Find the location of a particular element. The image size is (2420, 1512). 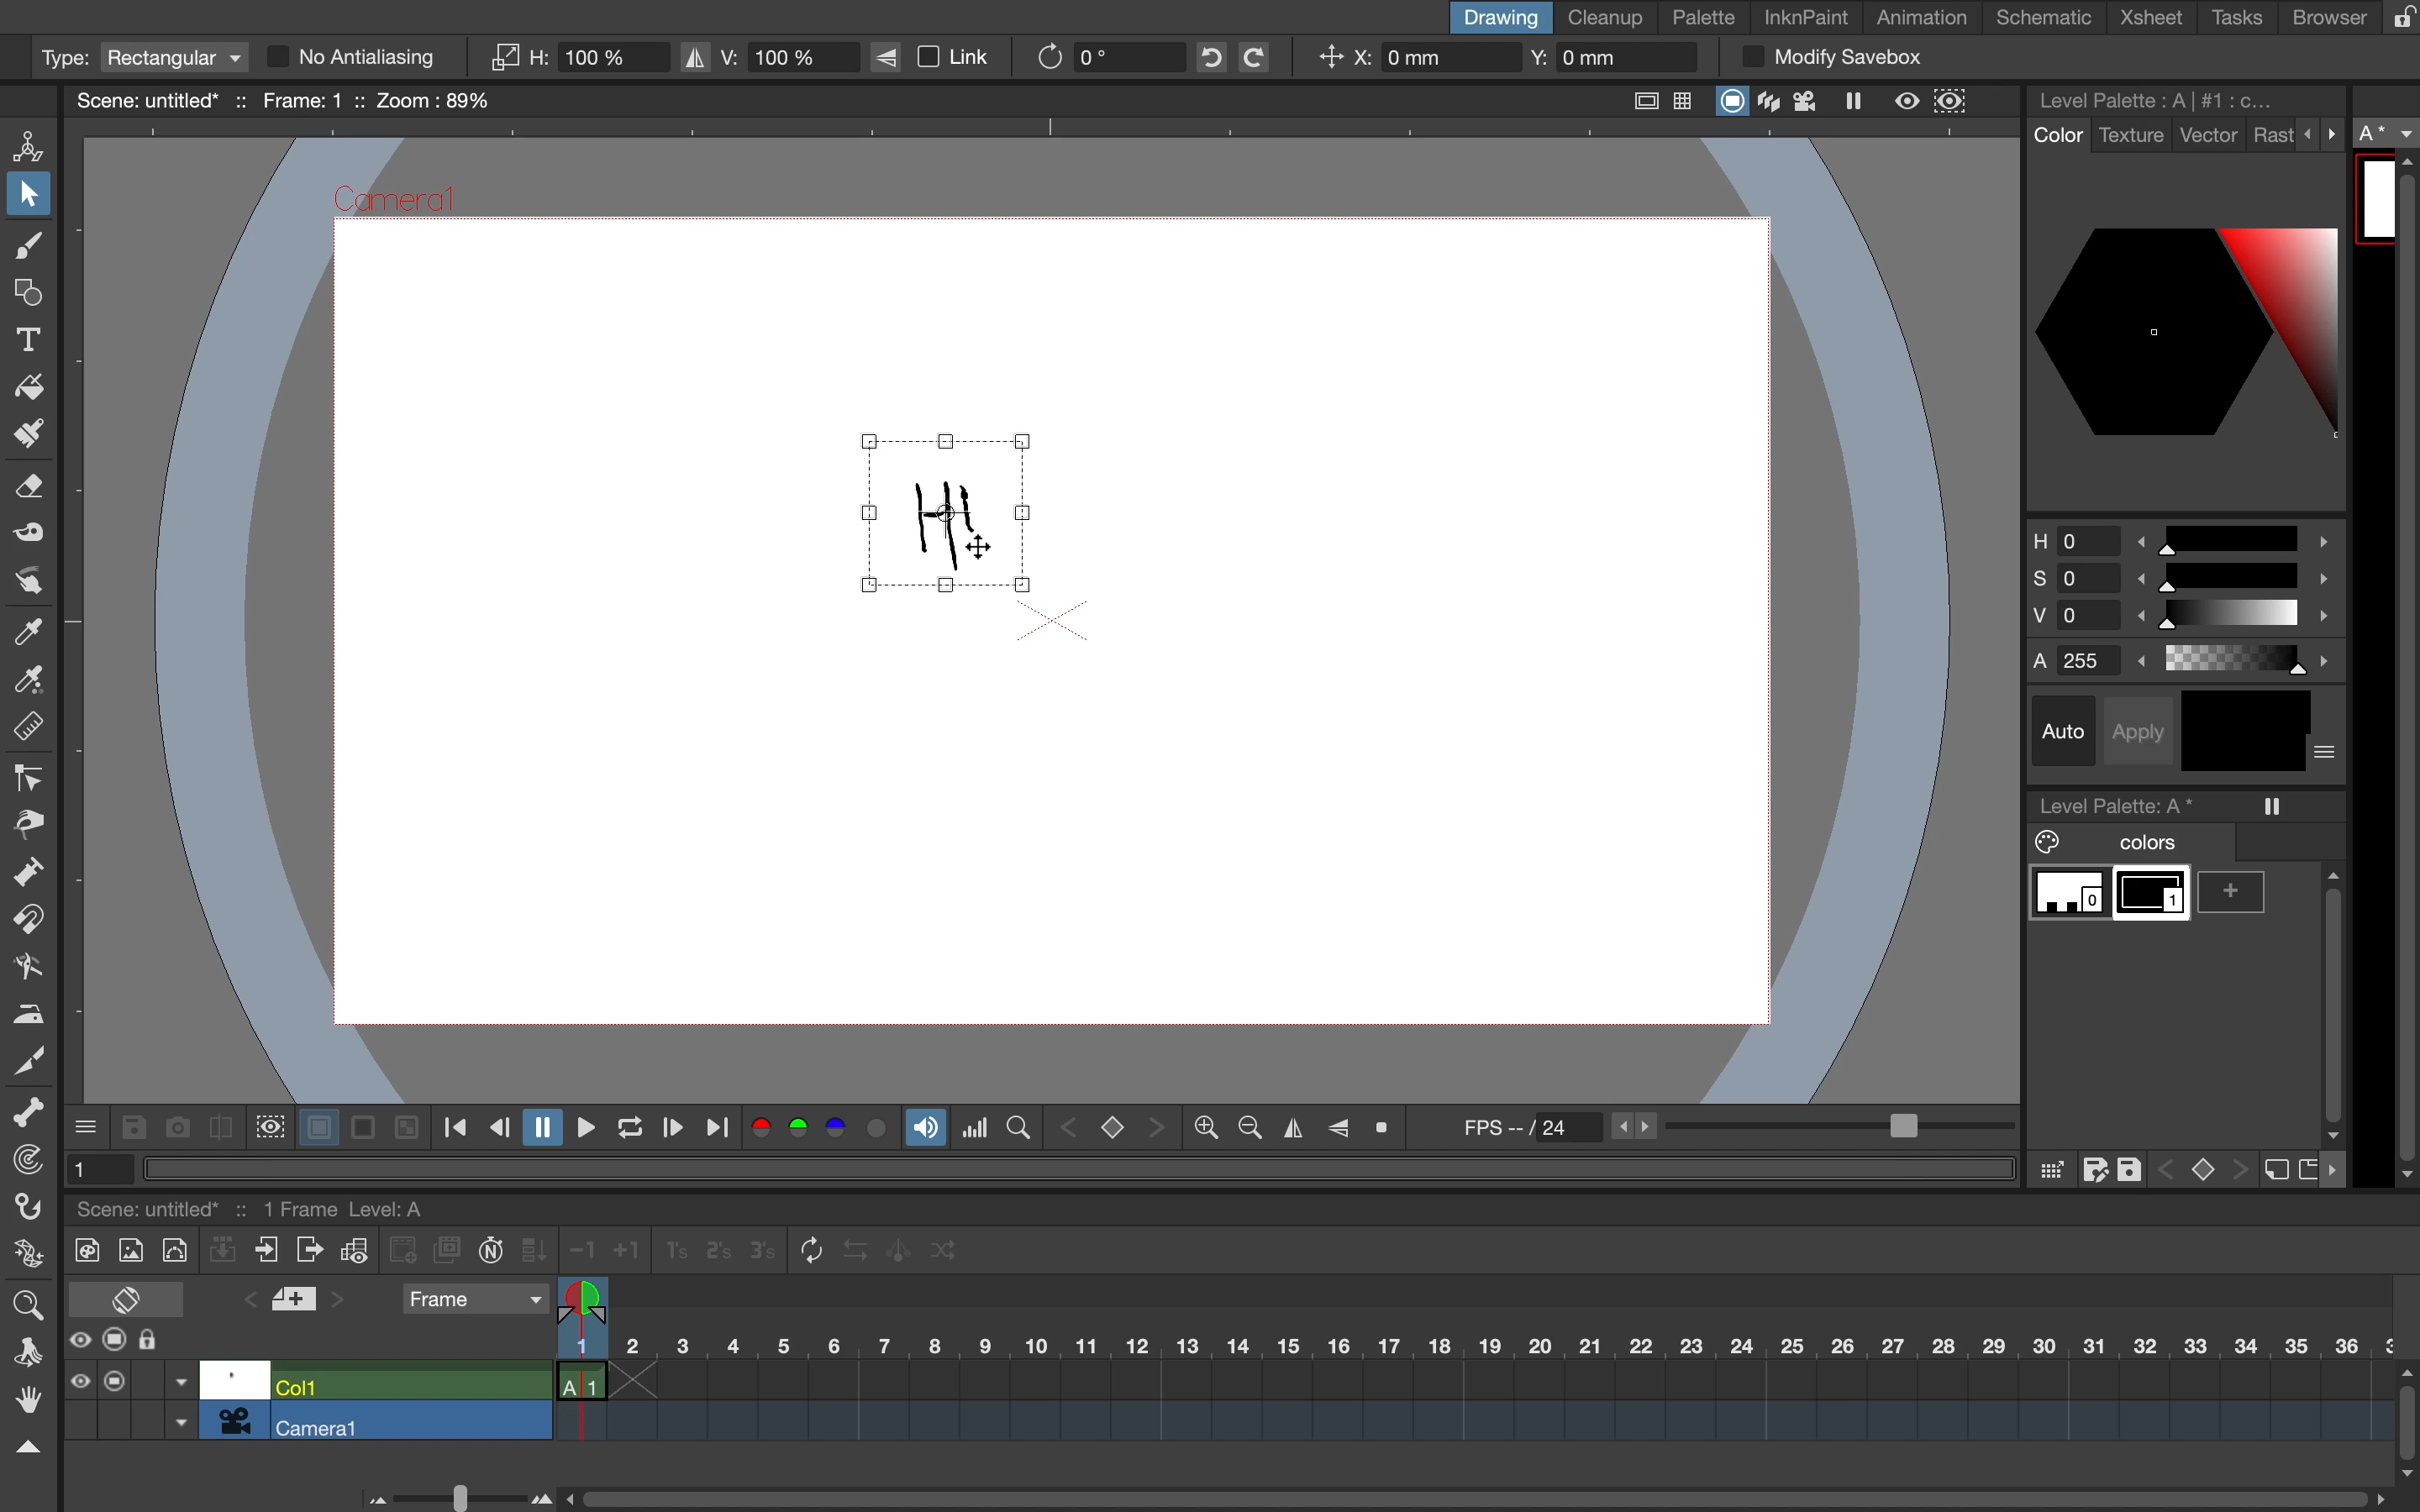

vertical scroll bar timeline bar is located at coordinates (2405, 1420).